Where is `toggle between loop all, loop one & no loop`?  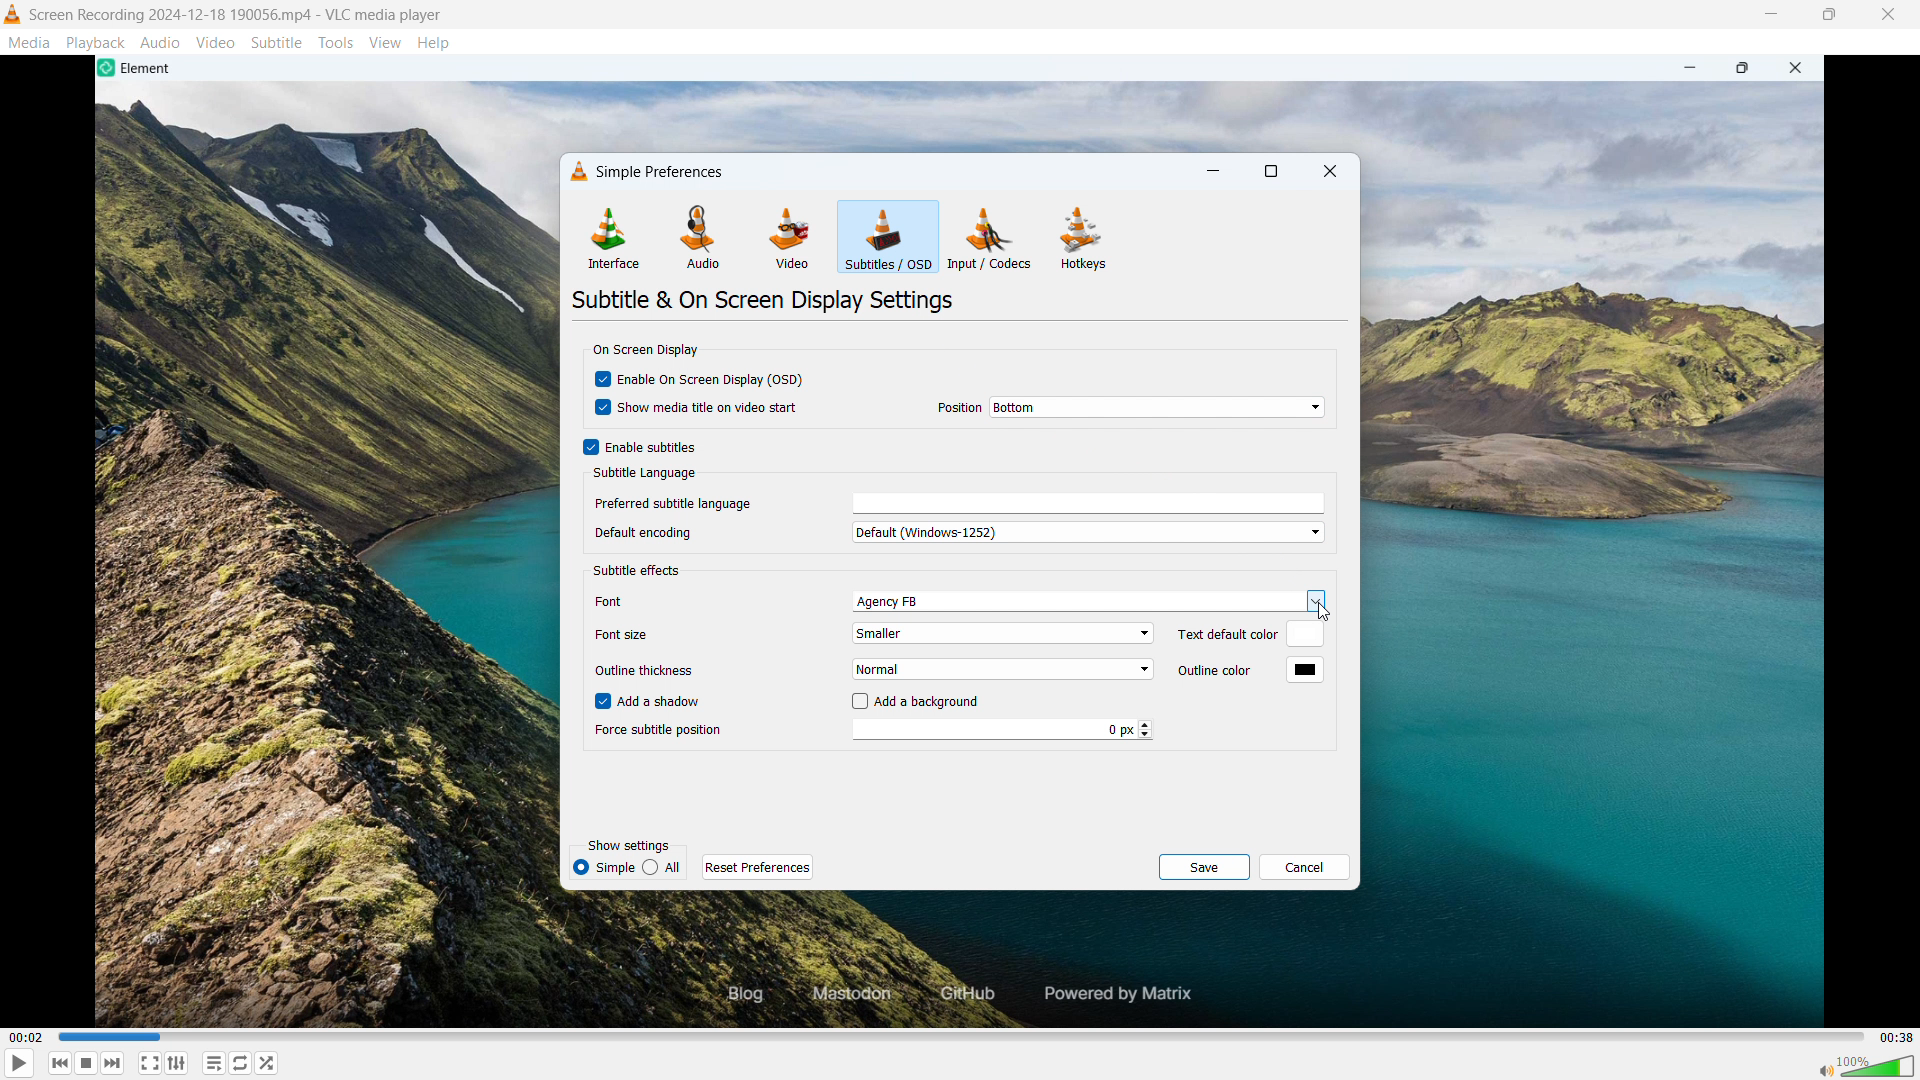 toggle between loop all, loop one & no loop is located at coordinates (240, 1063).